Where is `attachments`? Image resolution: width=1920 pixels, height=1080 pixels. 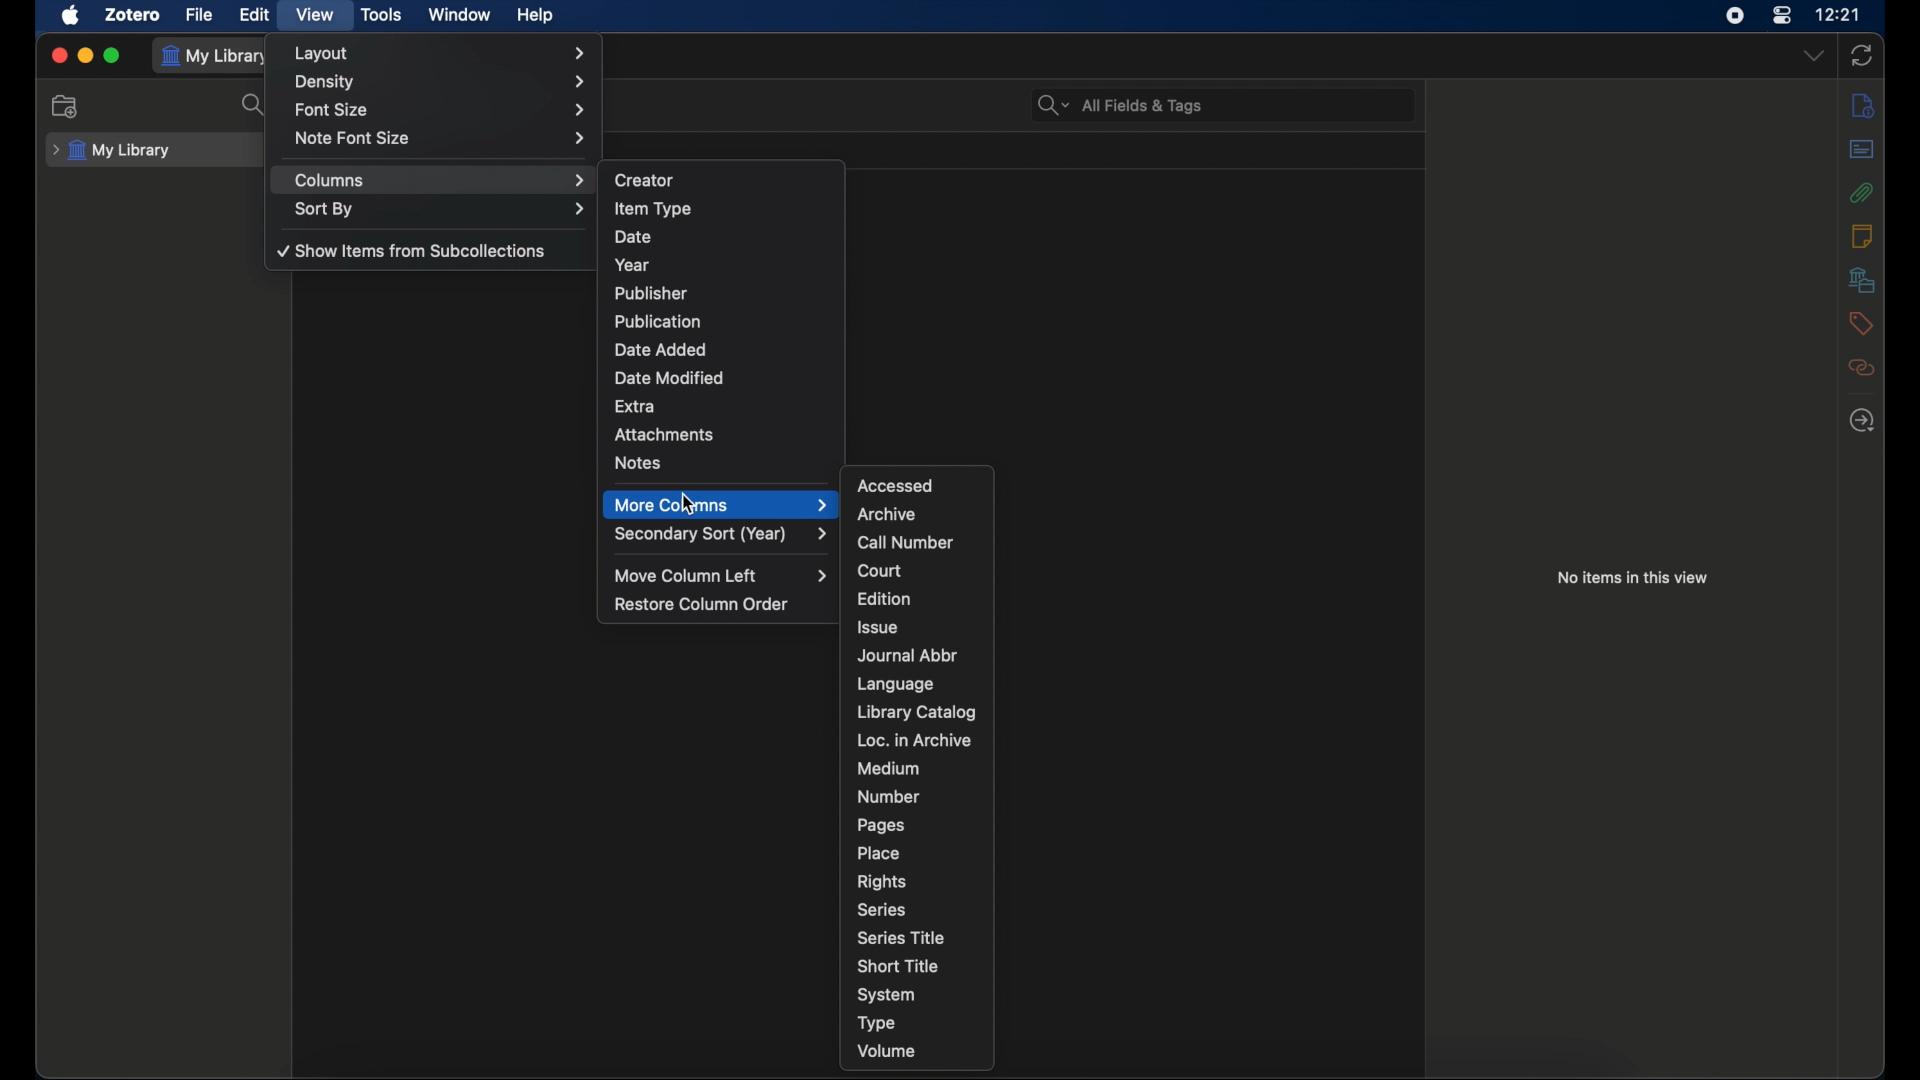 attachments is located at coordinates (1861, 192).